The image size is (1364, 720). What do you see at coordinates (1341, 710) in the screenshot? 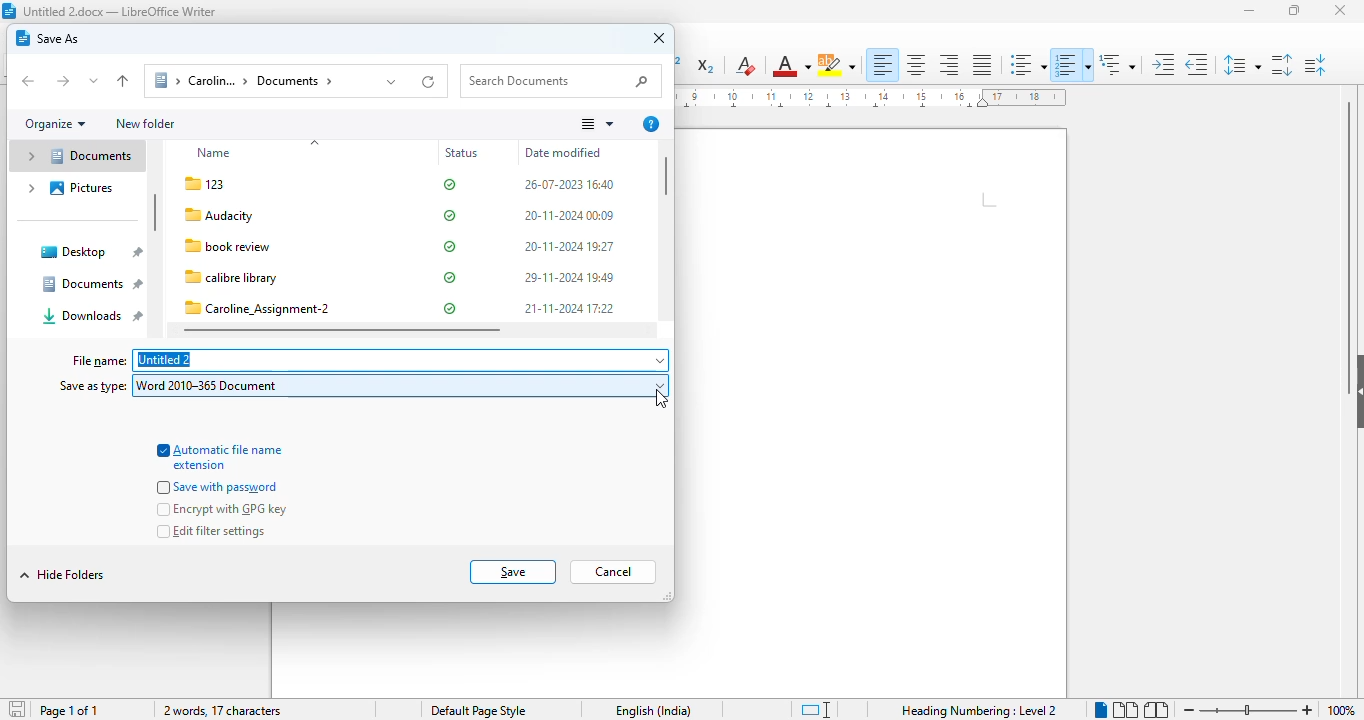
I see `zoom factor` at bounding box center [1341, 710].